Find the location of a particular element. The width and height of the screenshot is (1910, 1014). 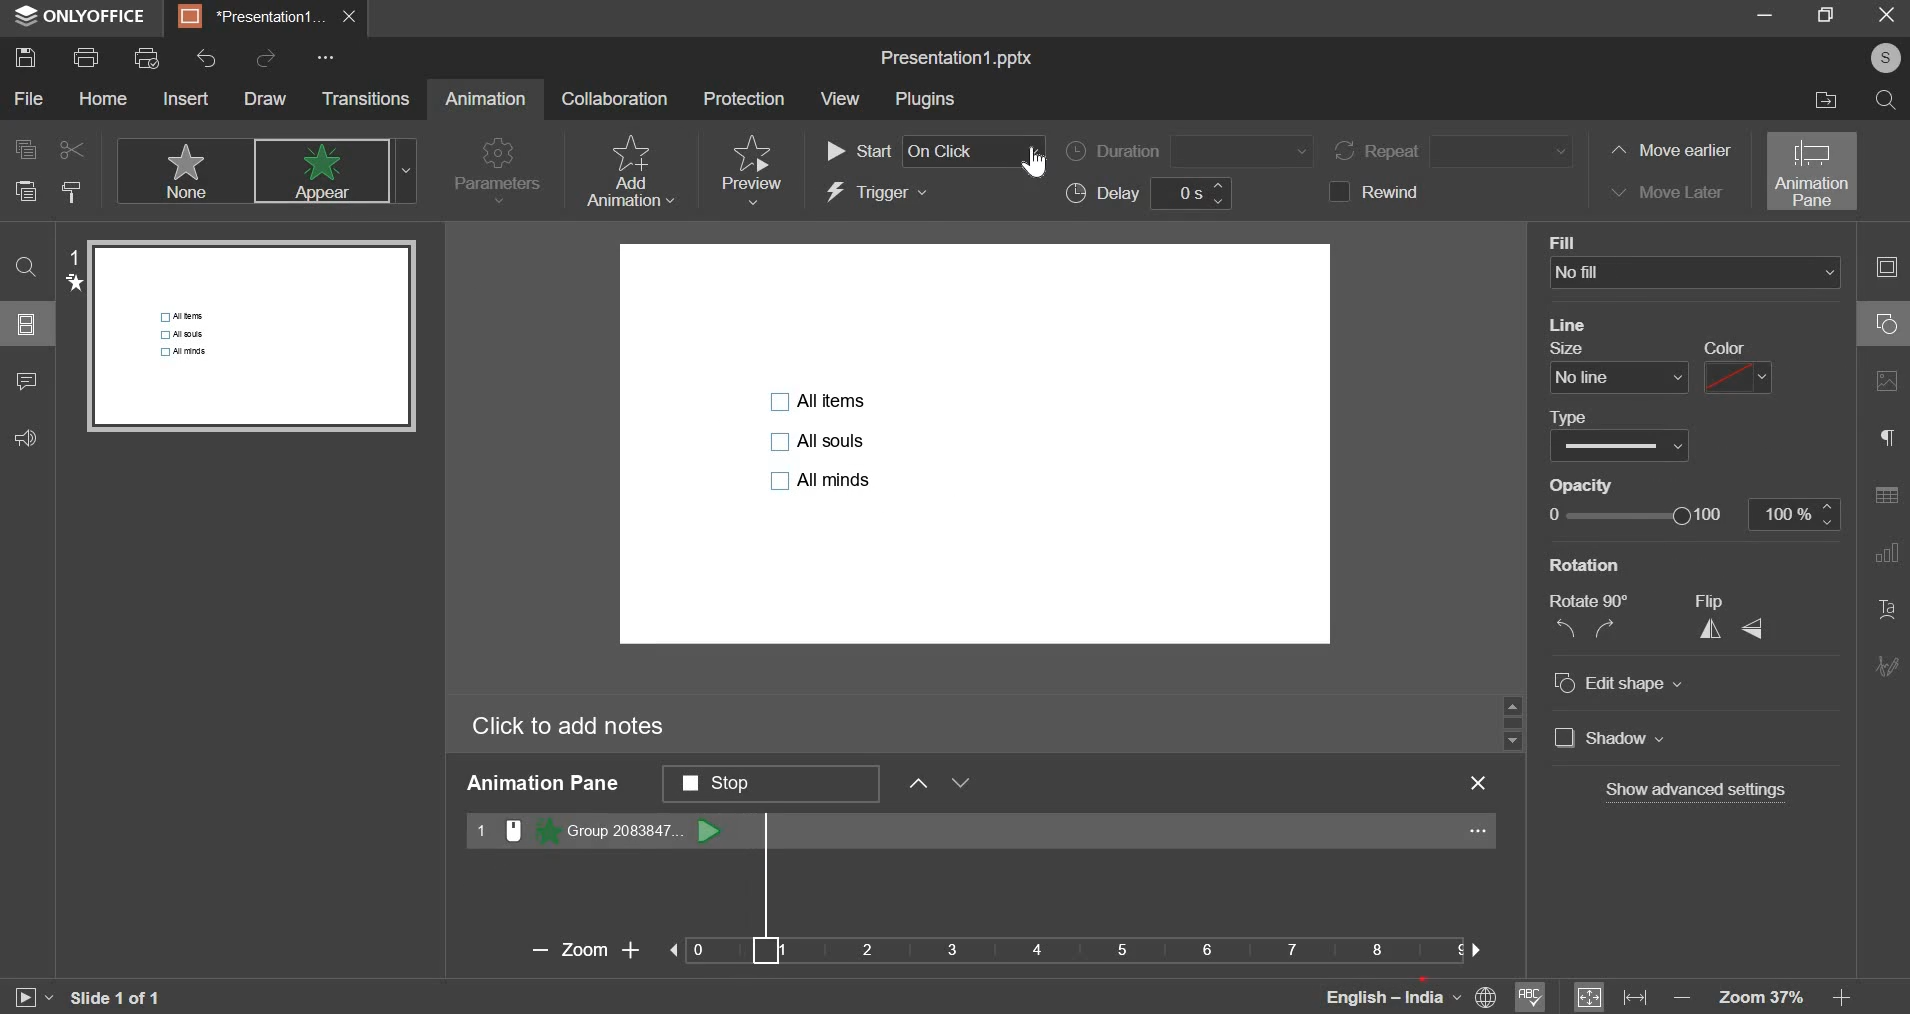

protection is located at coordinates (741, 98).